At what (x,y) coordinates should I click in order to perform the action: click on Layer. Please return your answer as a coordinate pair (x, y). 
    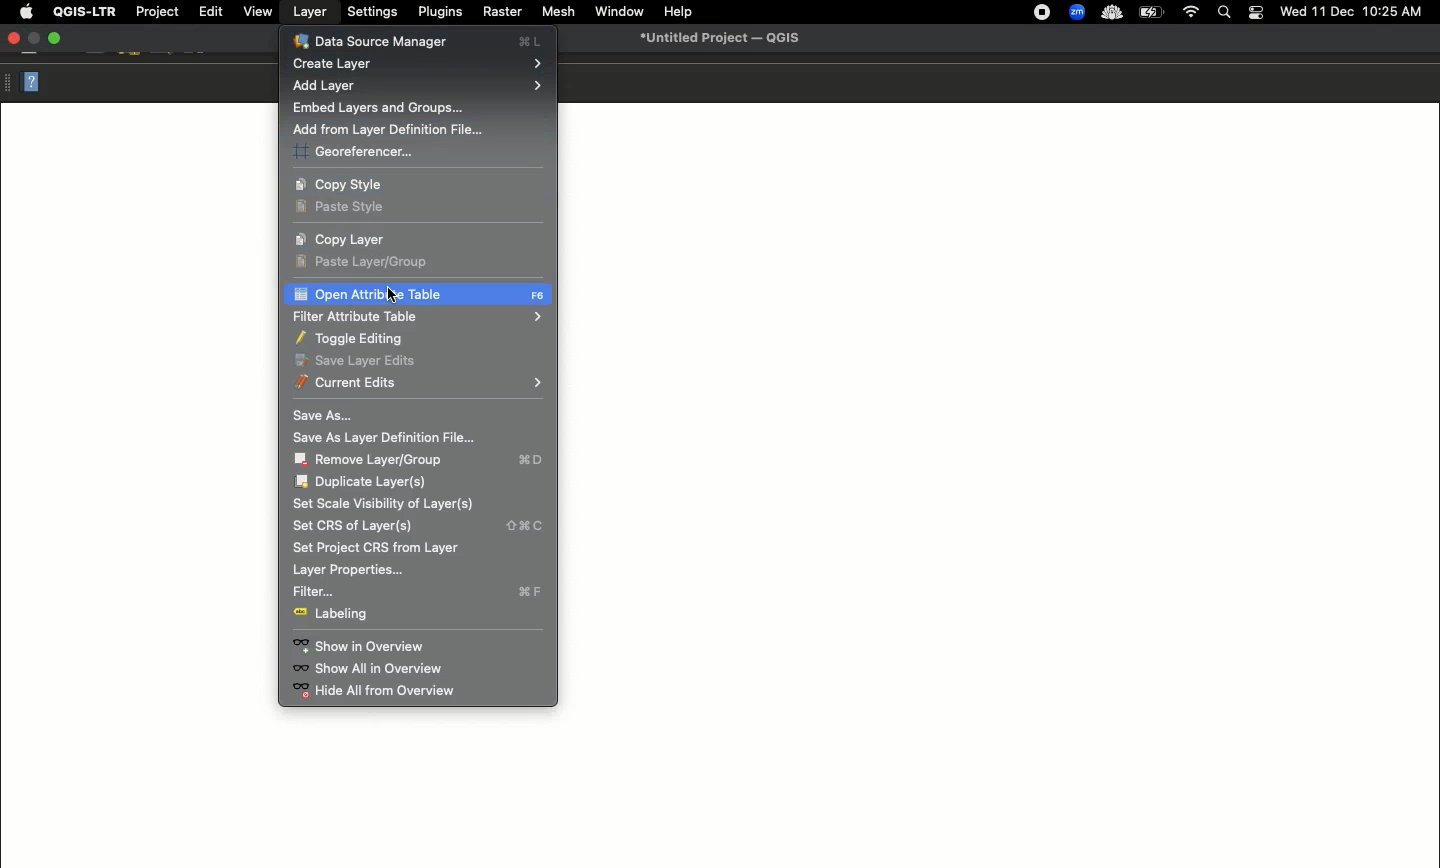
    Looking at the image, I should click on (310, 12).